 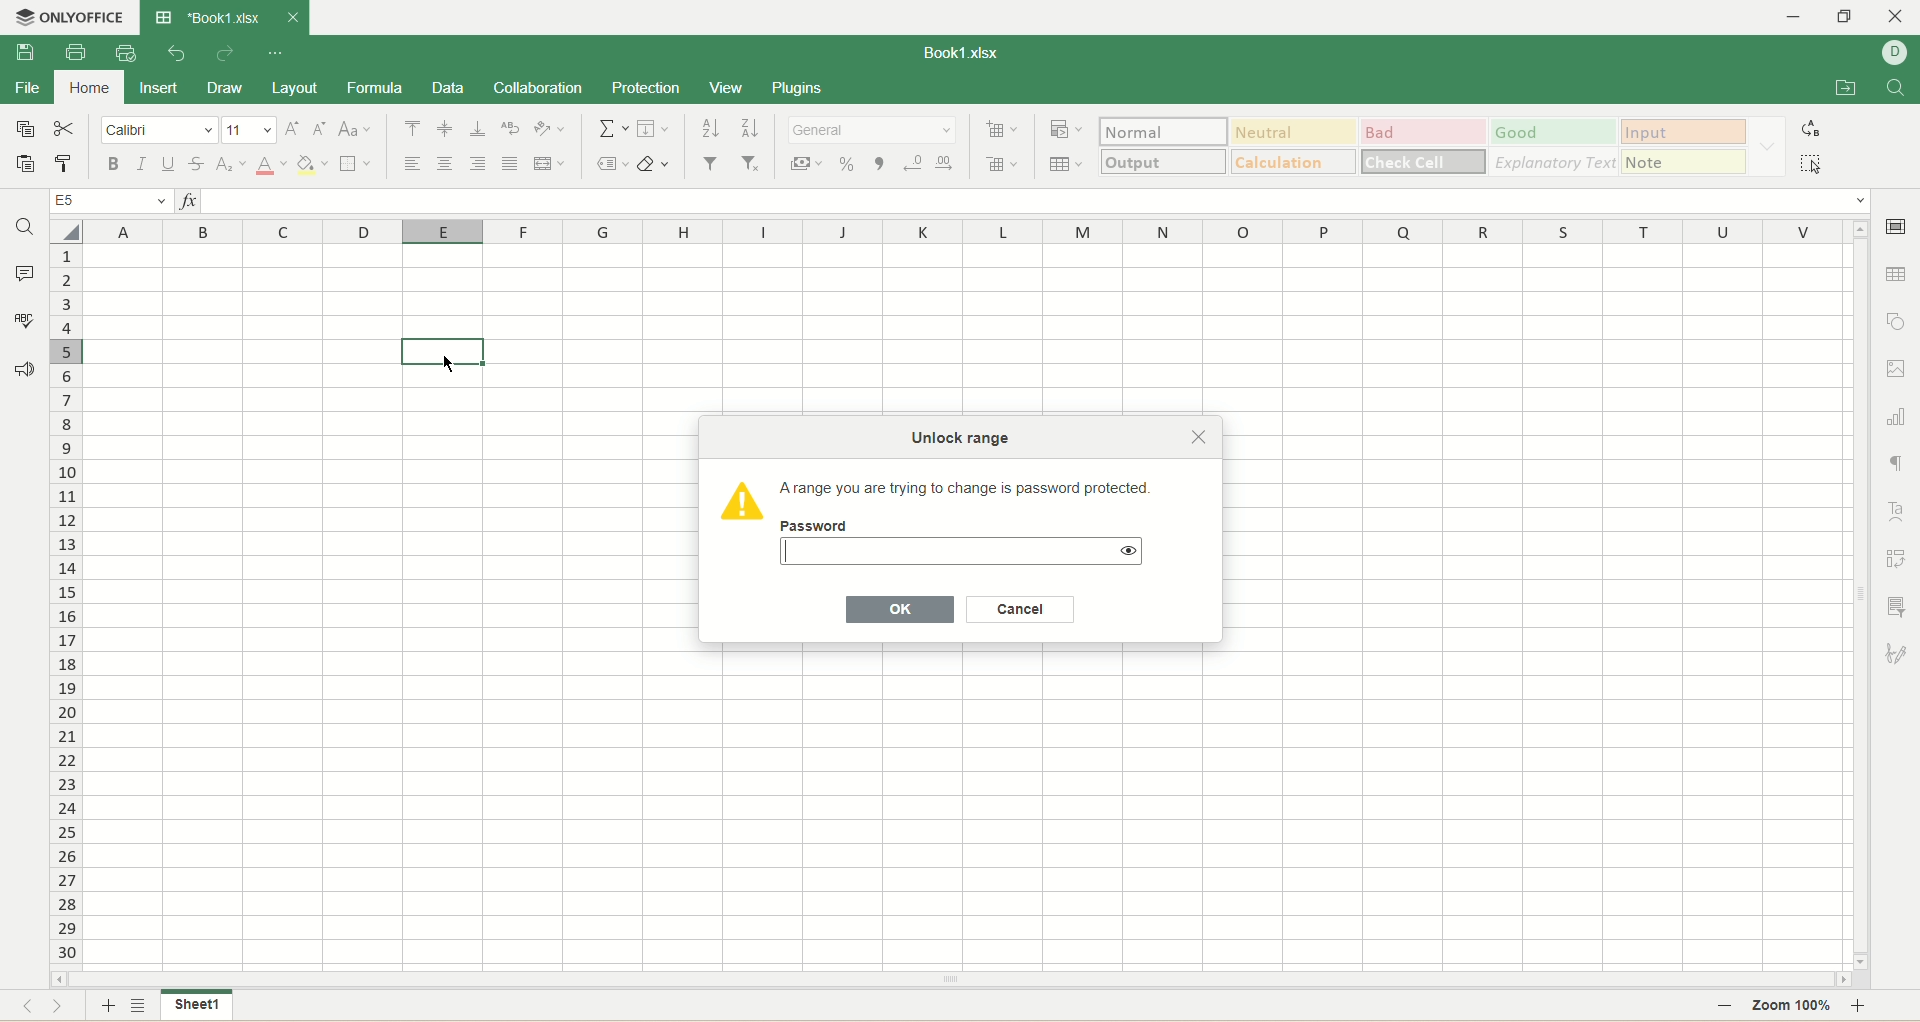 I want to click on sort descending, so click(x=750, y=129).